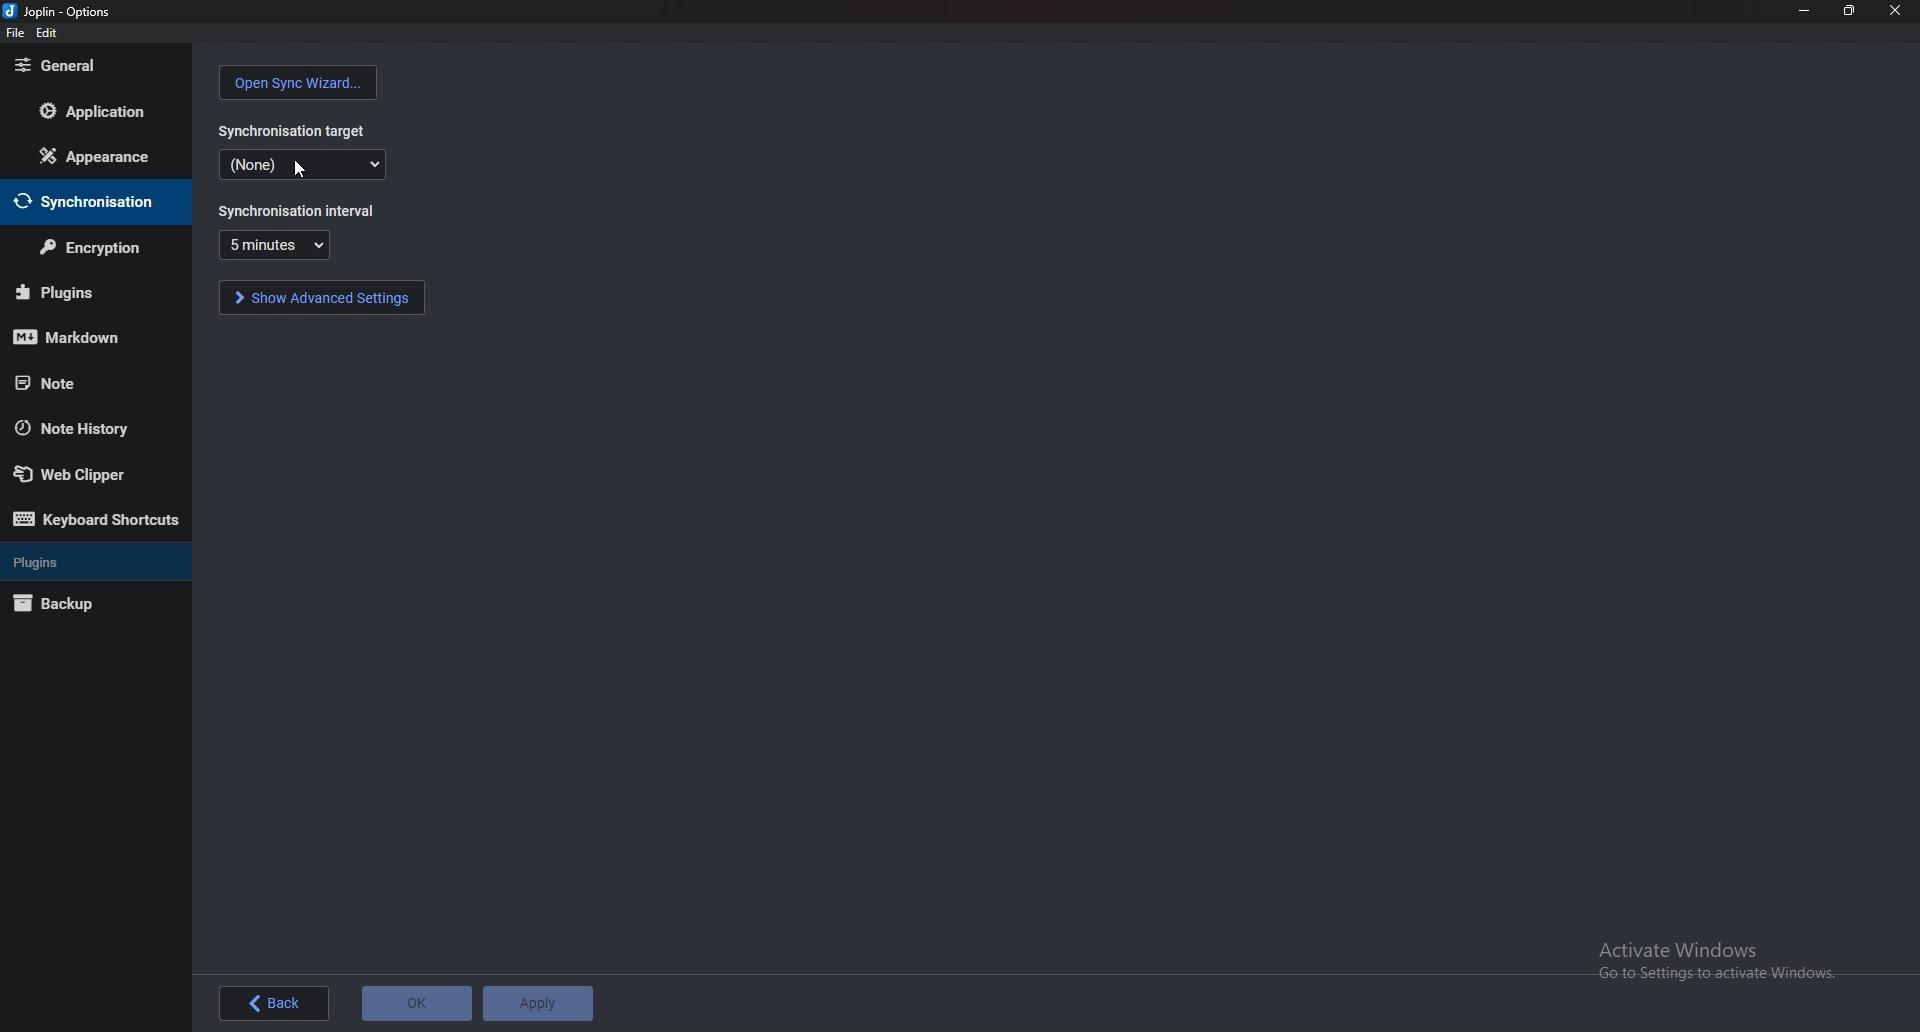 The width and height of the screenshot is (1920, 1032). Describe the element at coordinates (1852, 11) in the screenshot. I see `Resize` at that location.